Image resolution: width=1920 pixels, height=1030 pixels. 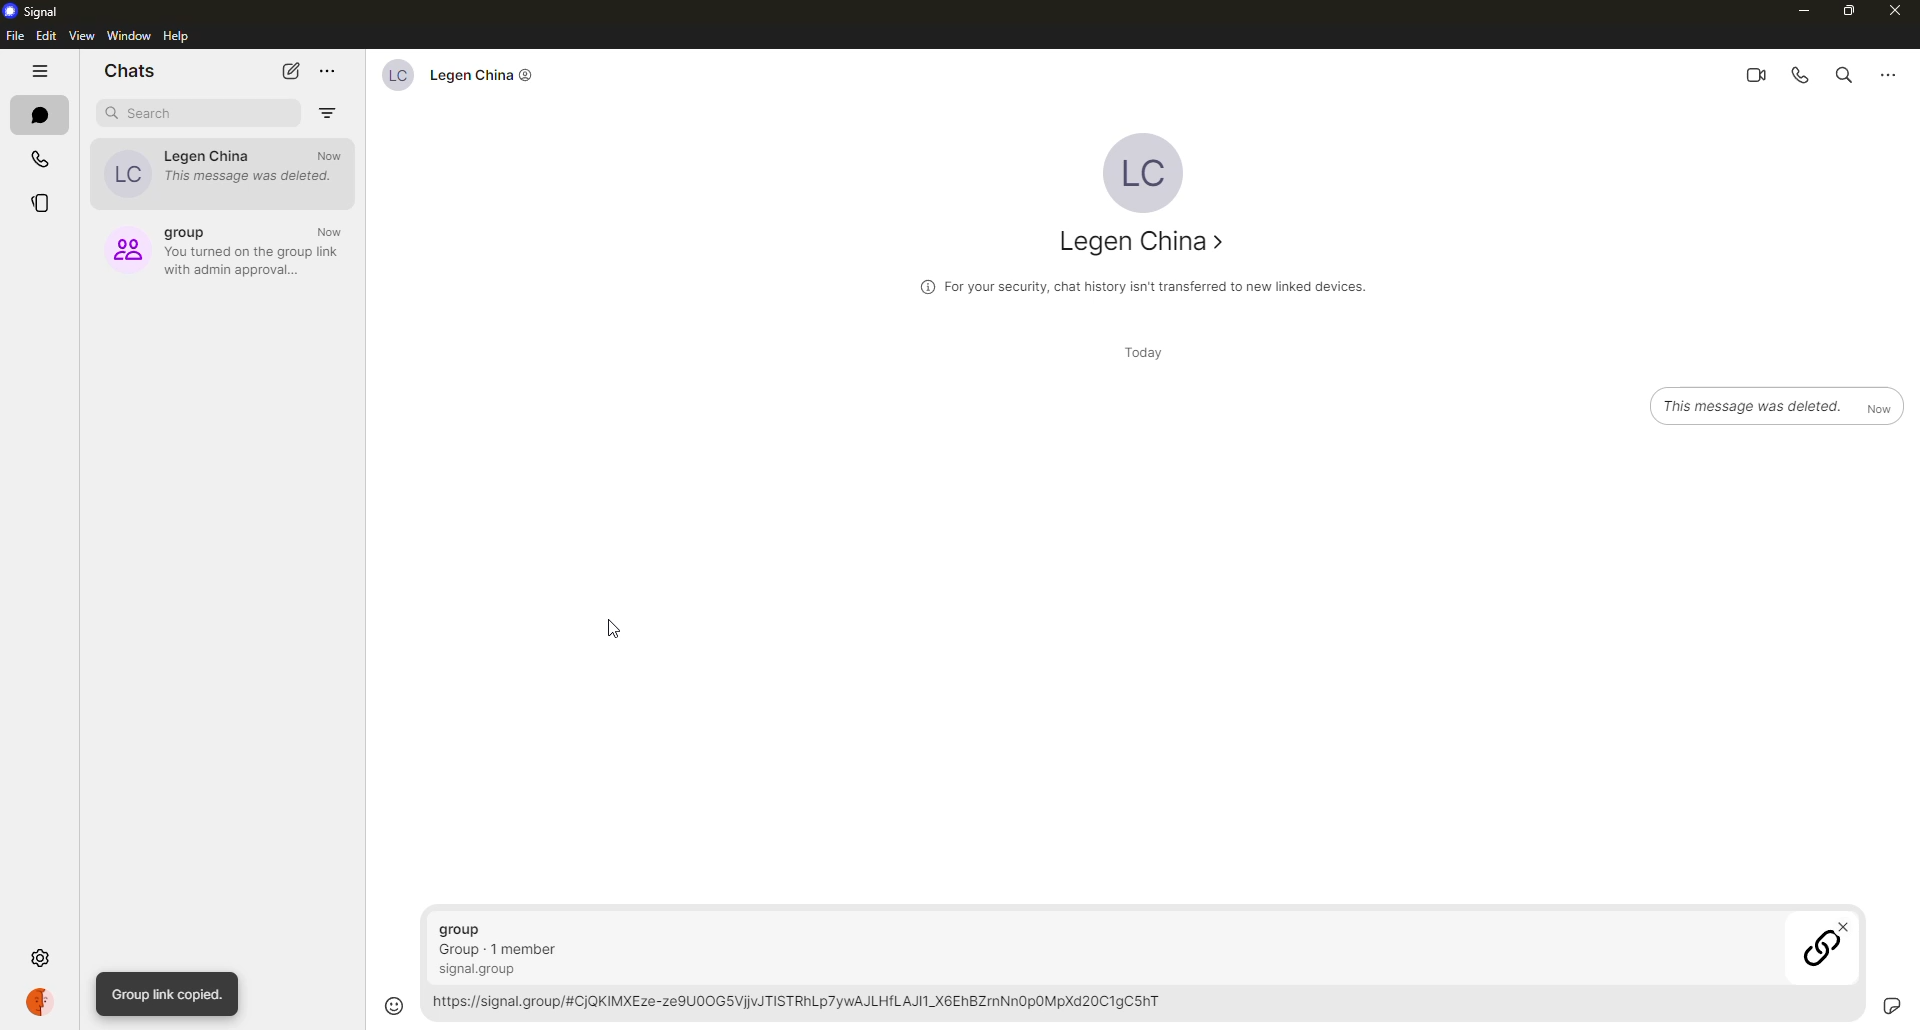 I want to click on view, so click(x=81, y=37).